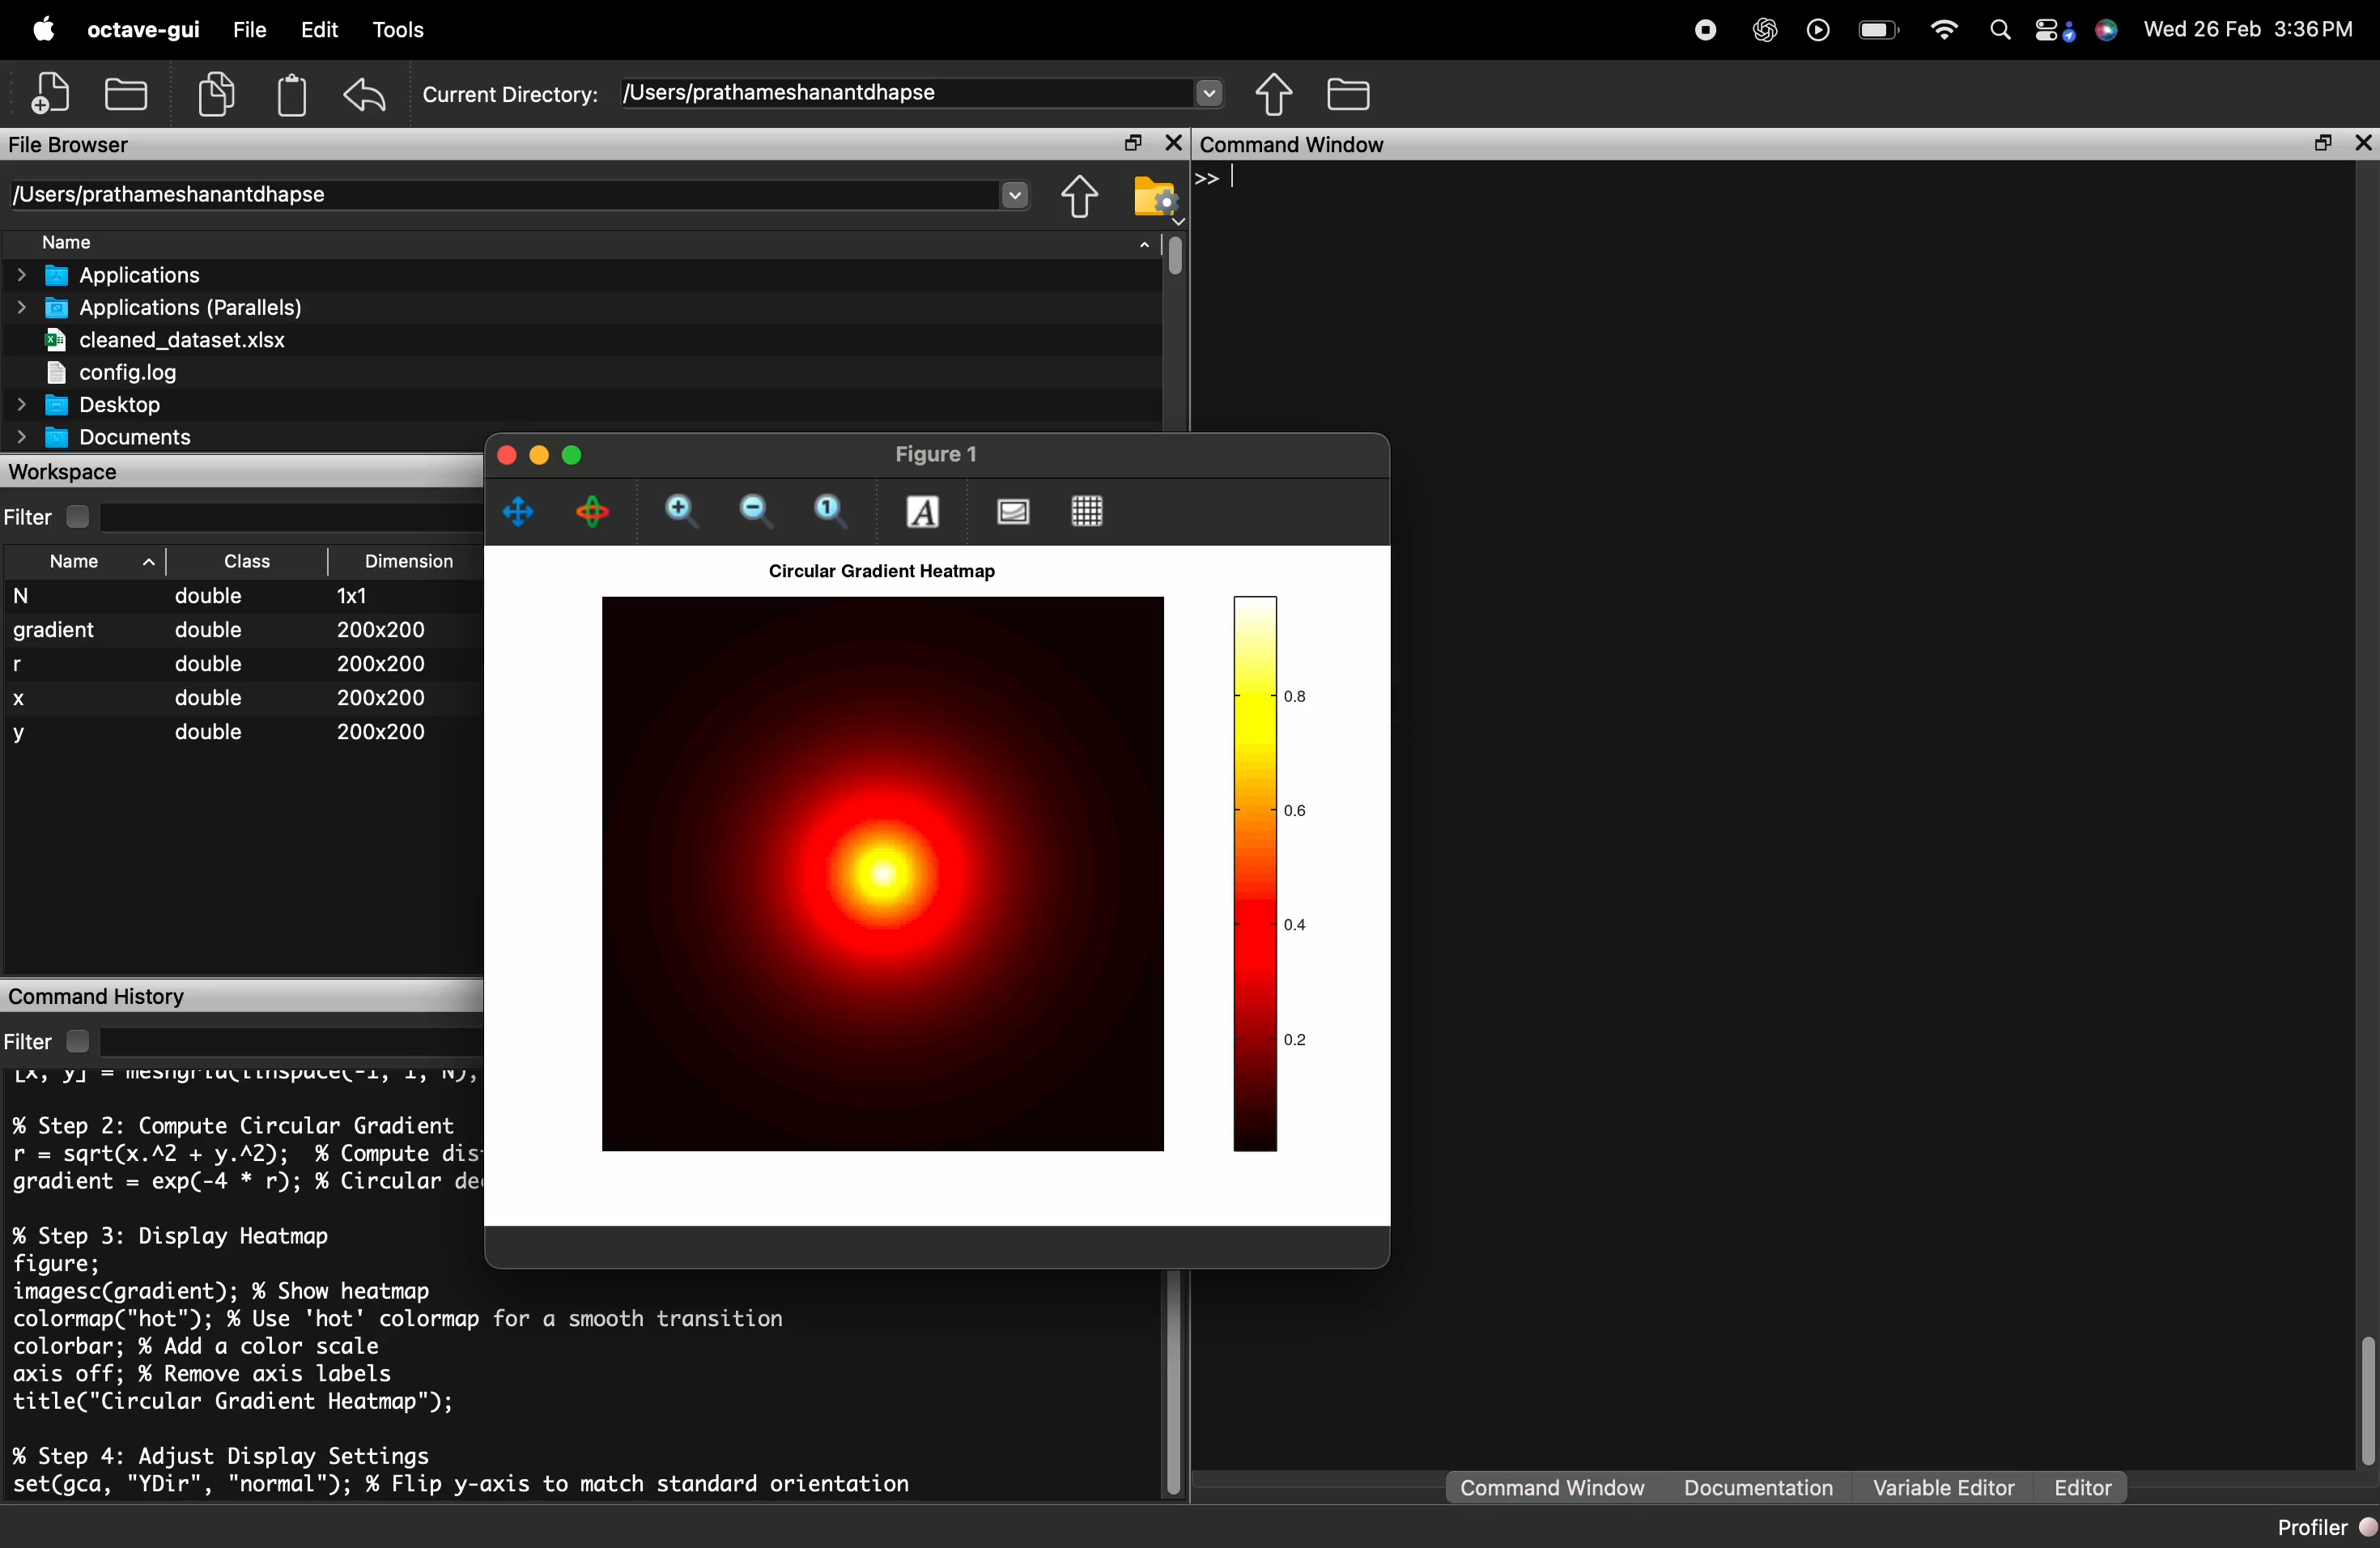  I want to click on Class, so click(258, 559).